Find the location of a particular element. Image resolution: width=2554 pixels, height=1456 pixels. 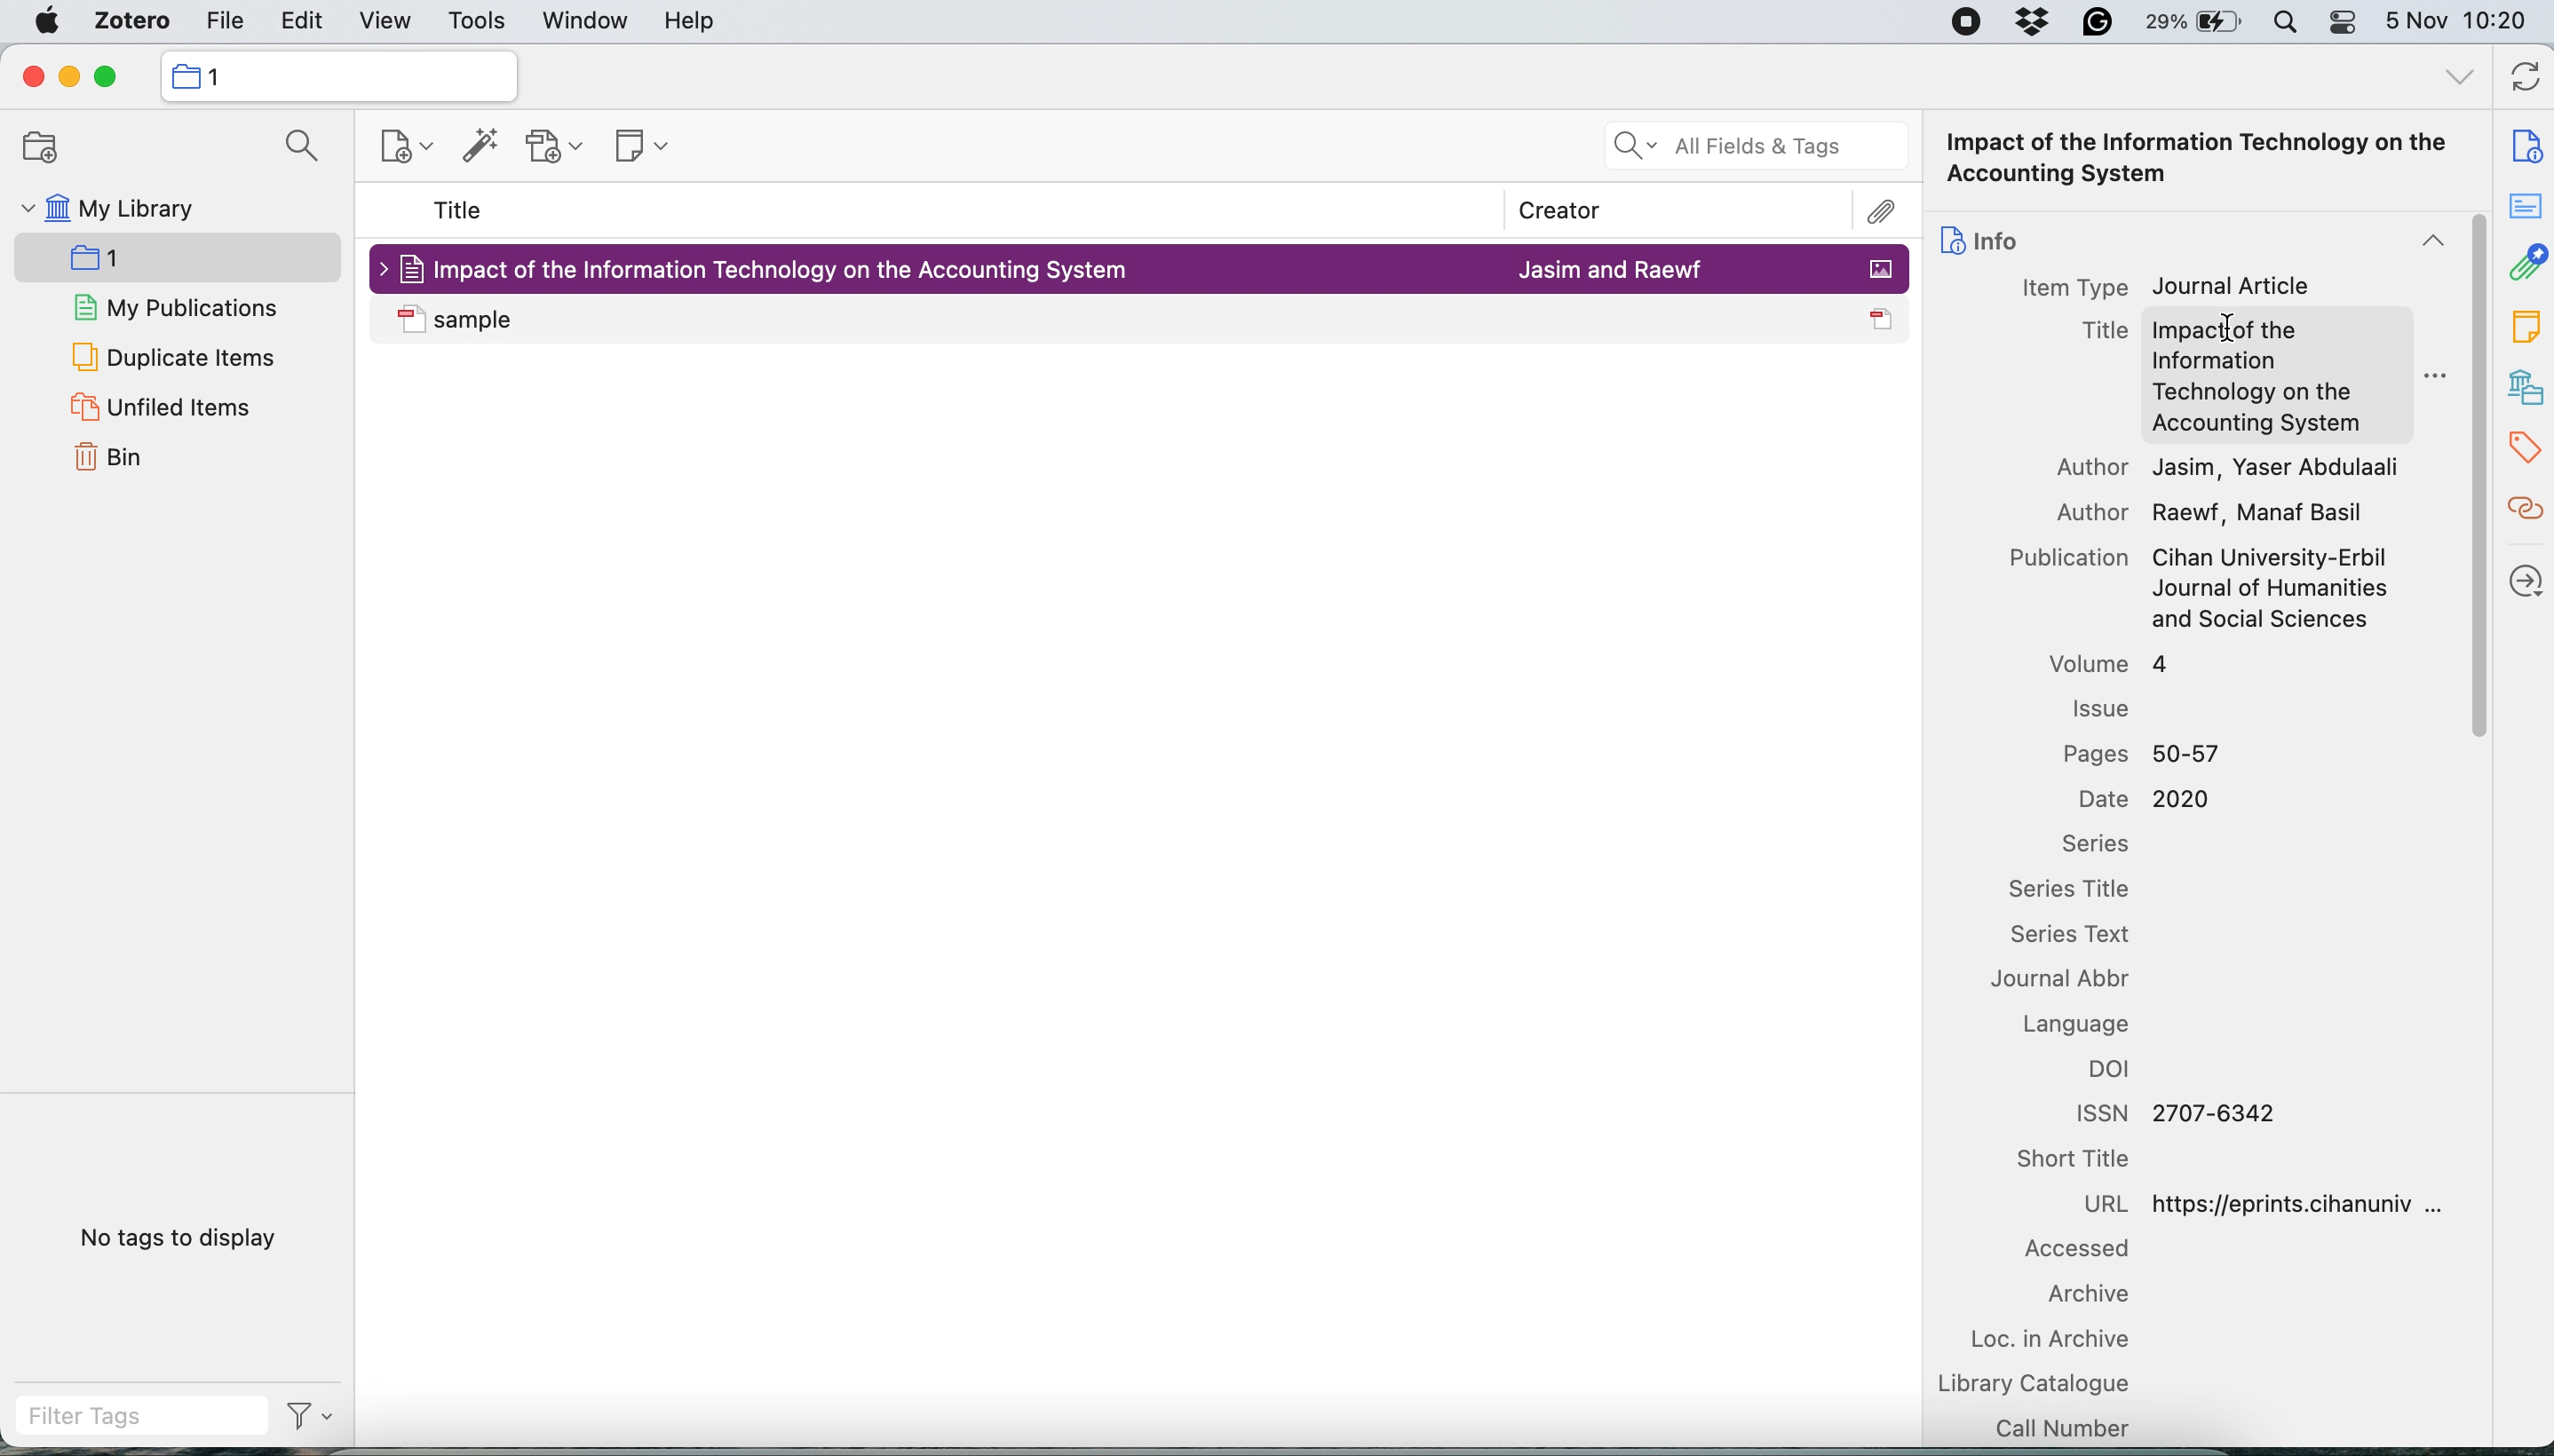

attachment is located at coordinates (1881, 212).